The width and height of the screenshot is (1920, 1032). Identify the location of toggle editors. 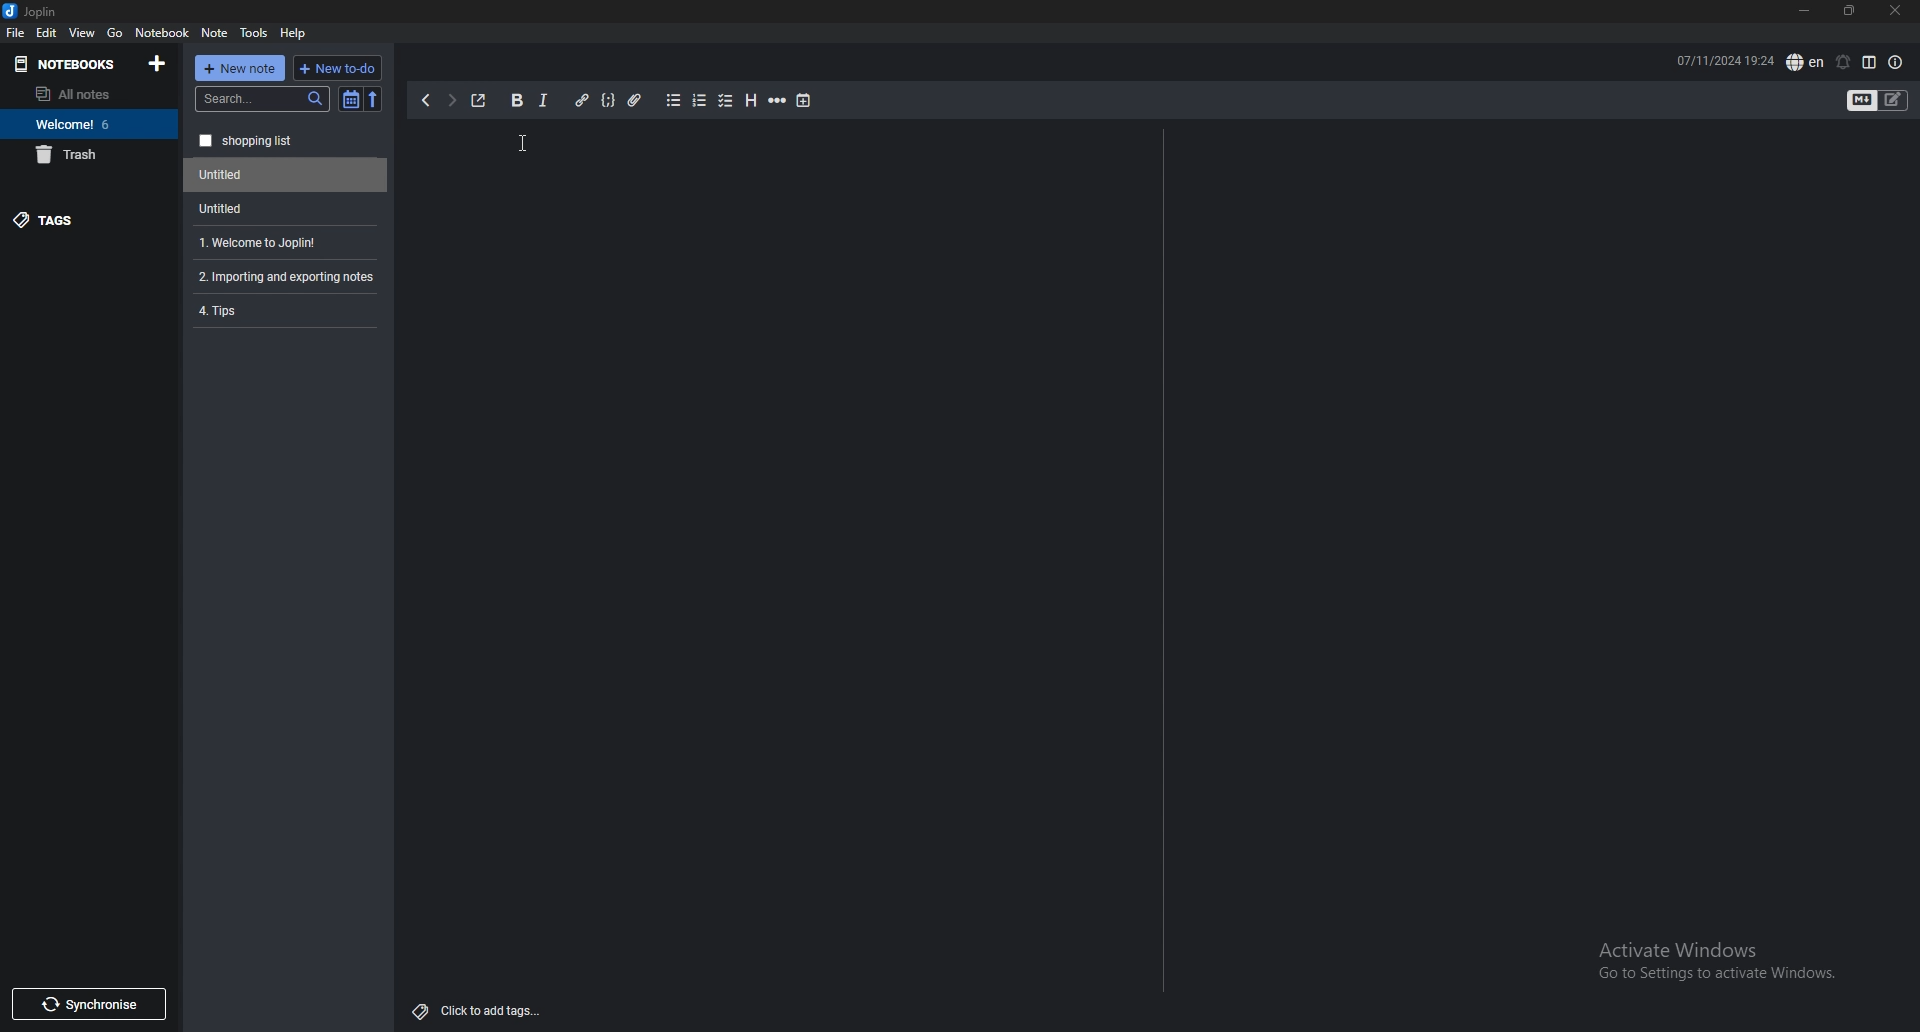
(1878, 102).